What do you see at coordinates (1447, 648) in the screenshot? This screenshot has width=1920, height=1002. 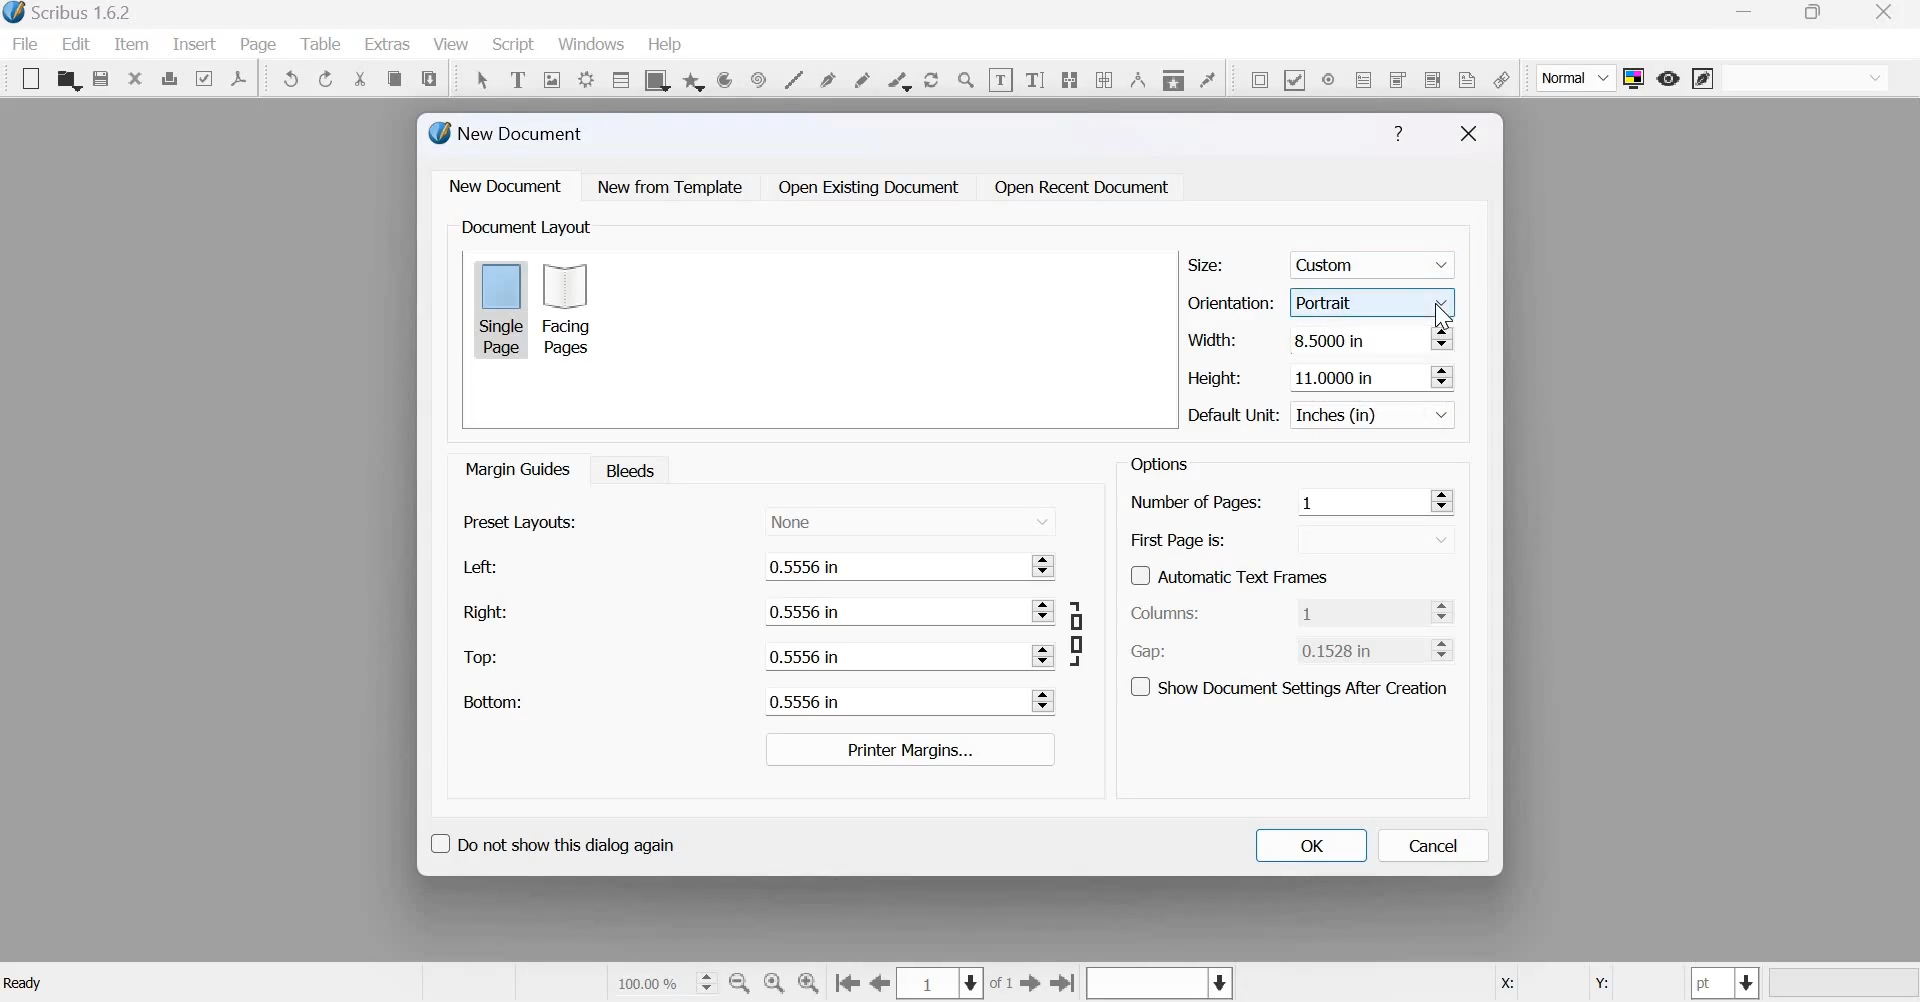 I see `Increase and Decrease` at bounding box center [1447, 648].